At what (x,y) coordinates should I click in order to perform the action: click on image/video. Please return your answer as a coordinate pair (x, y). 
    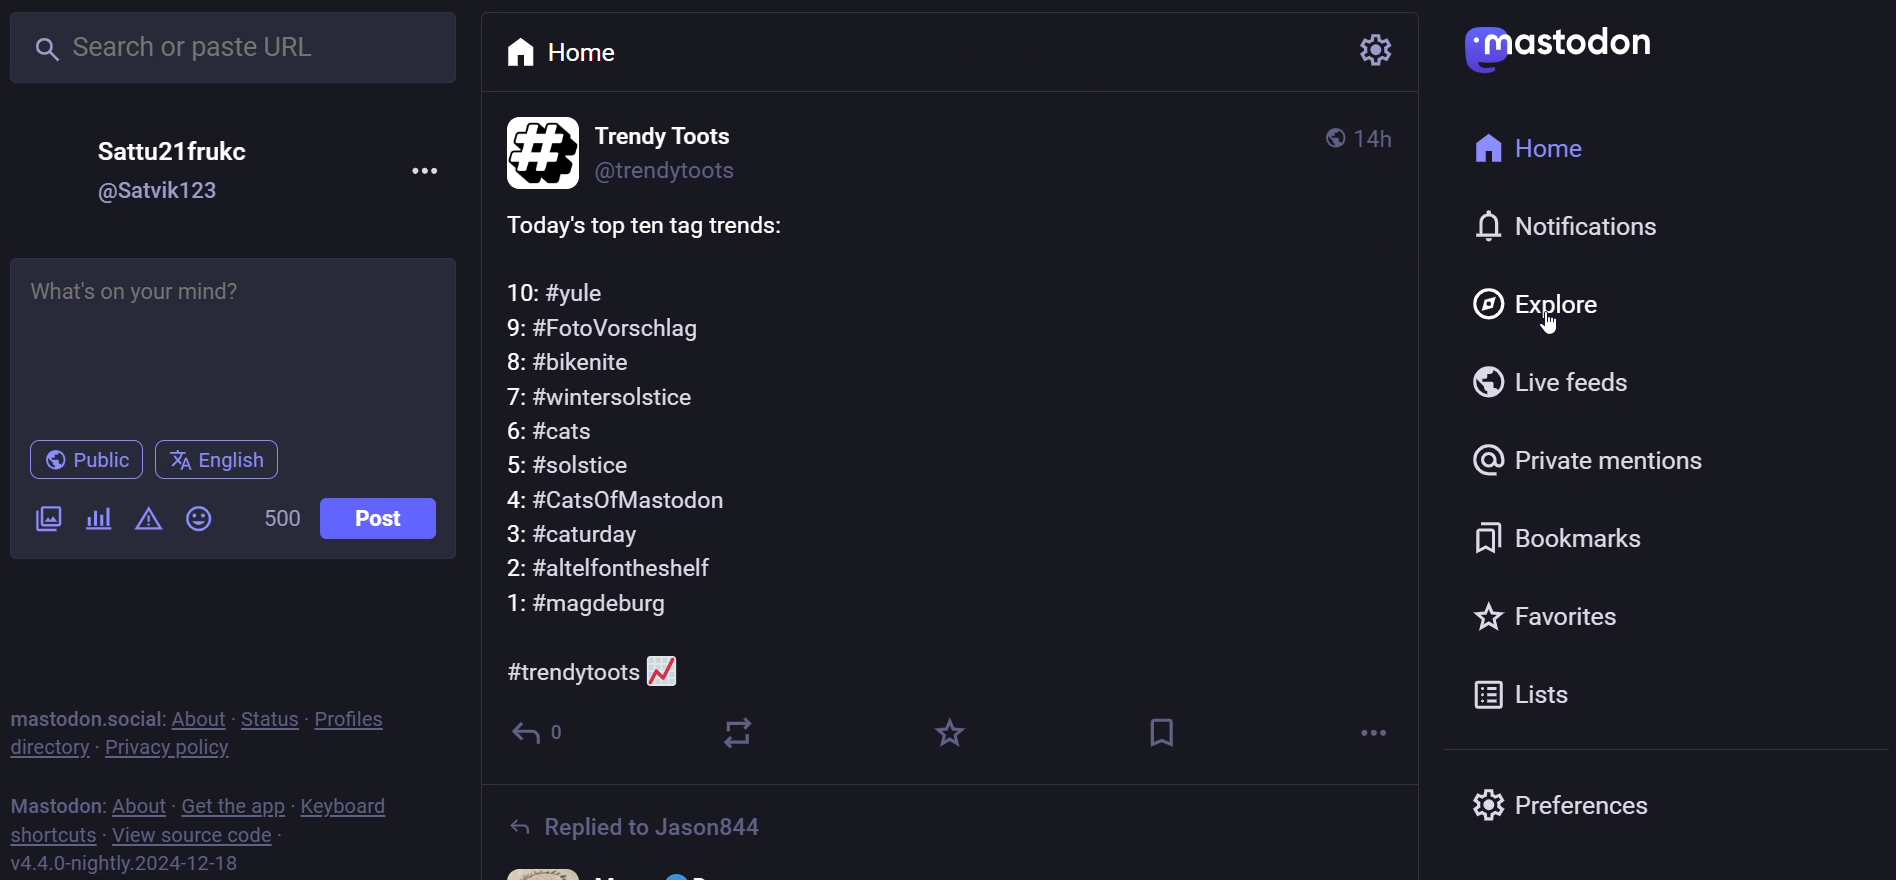
    Looking at the image, I should click on (44, 519).